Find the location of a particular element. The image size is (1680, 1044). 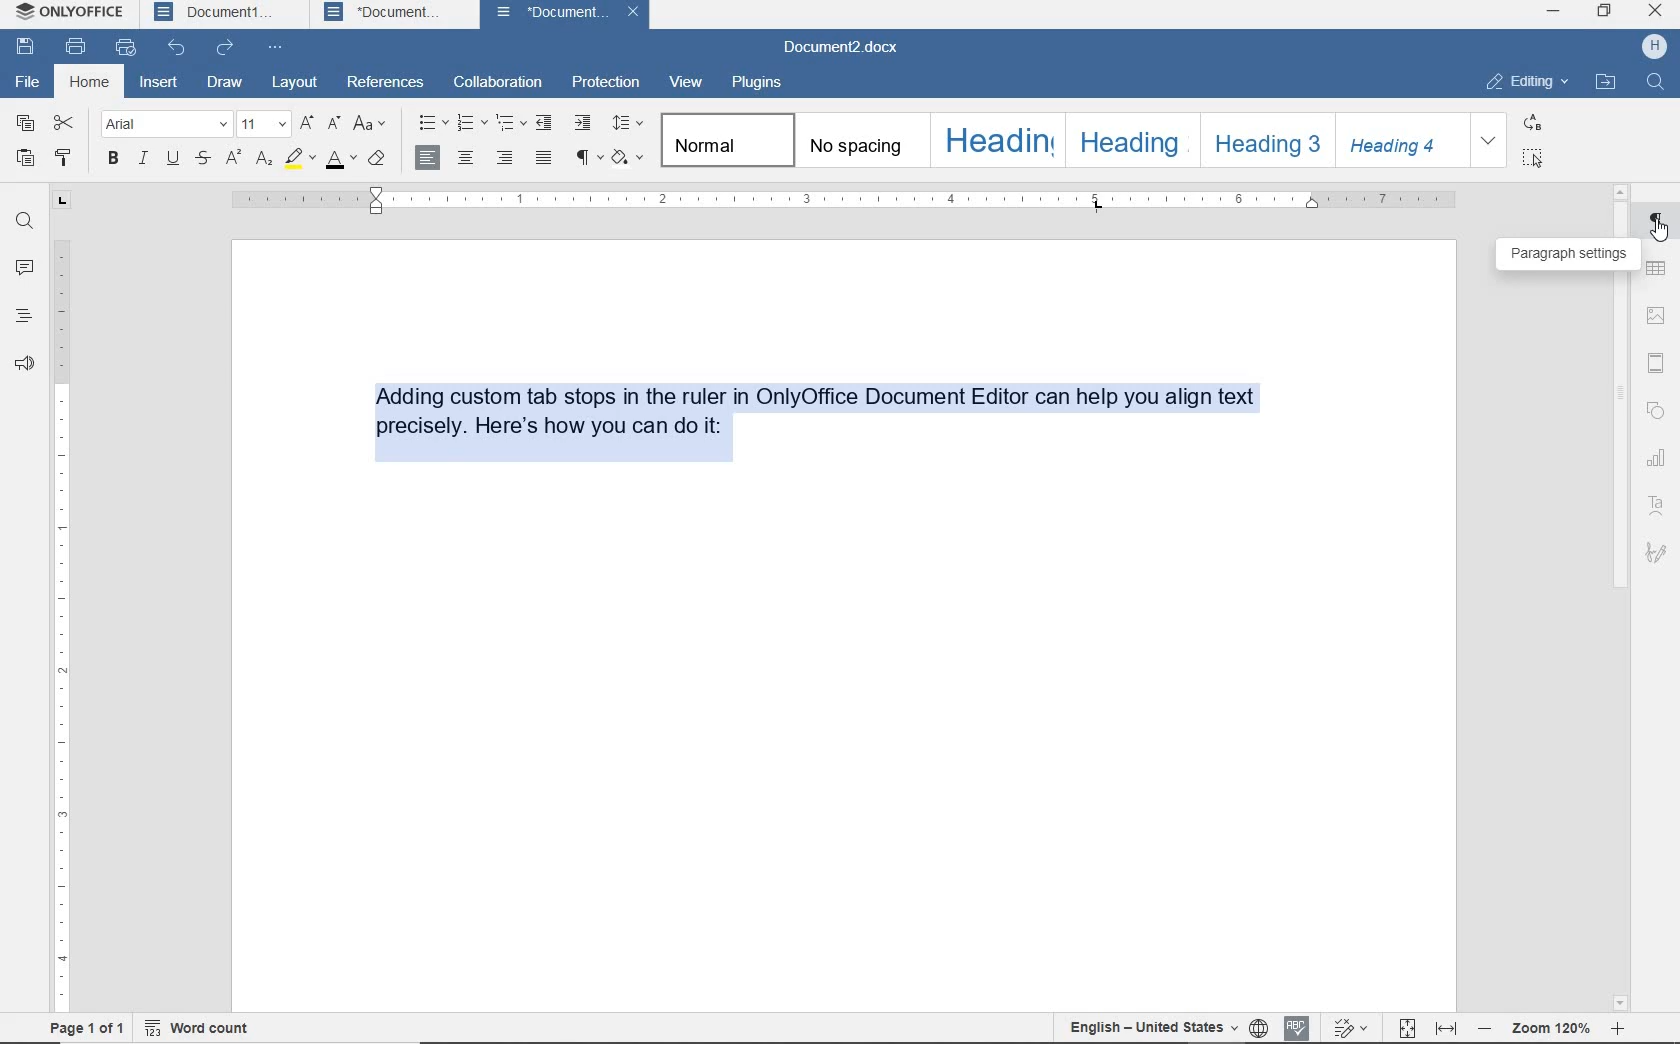

heading 3 is located at coordinates (1268, 142).